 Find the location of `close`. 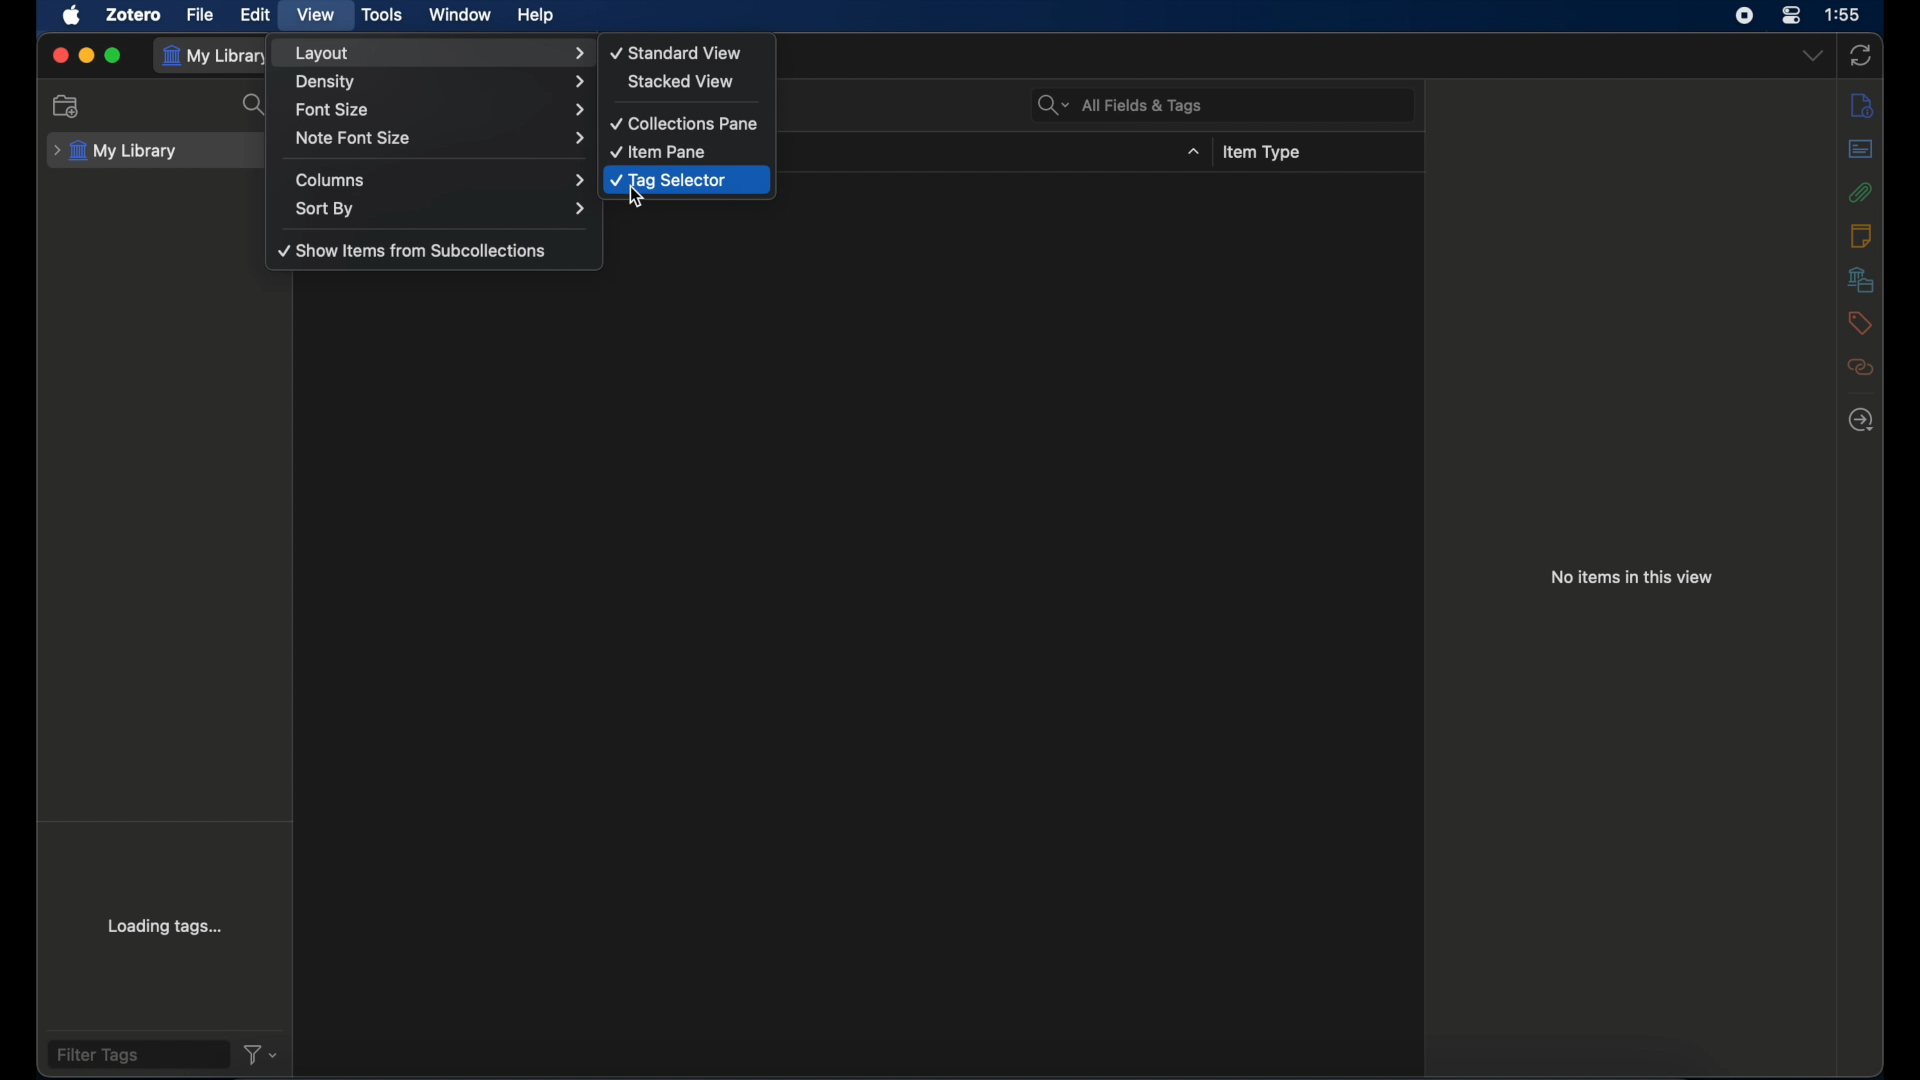

close is located at coordinates (60, 57).